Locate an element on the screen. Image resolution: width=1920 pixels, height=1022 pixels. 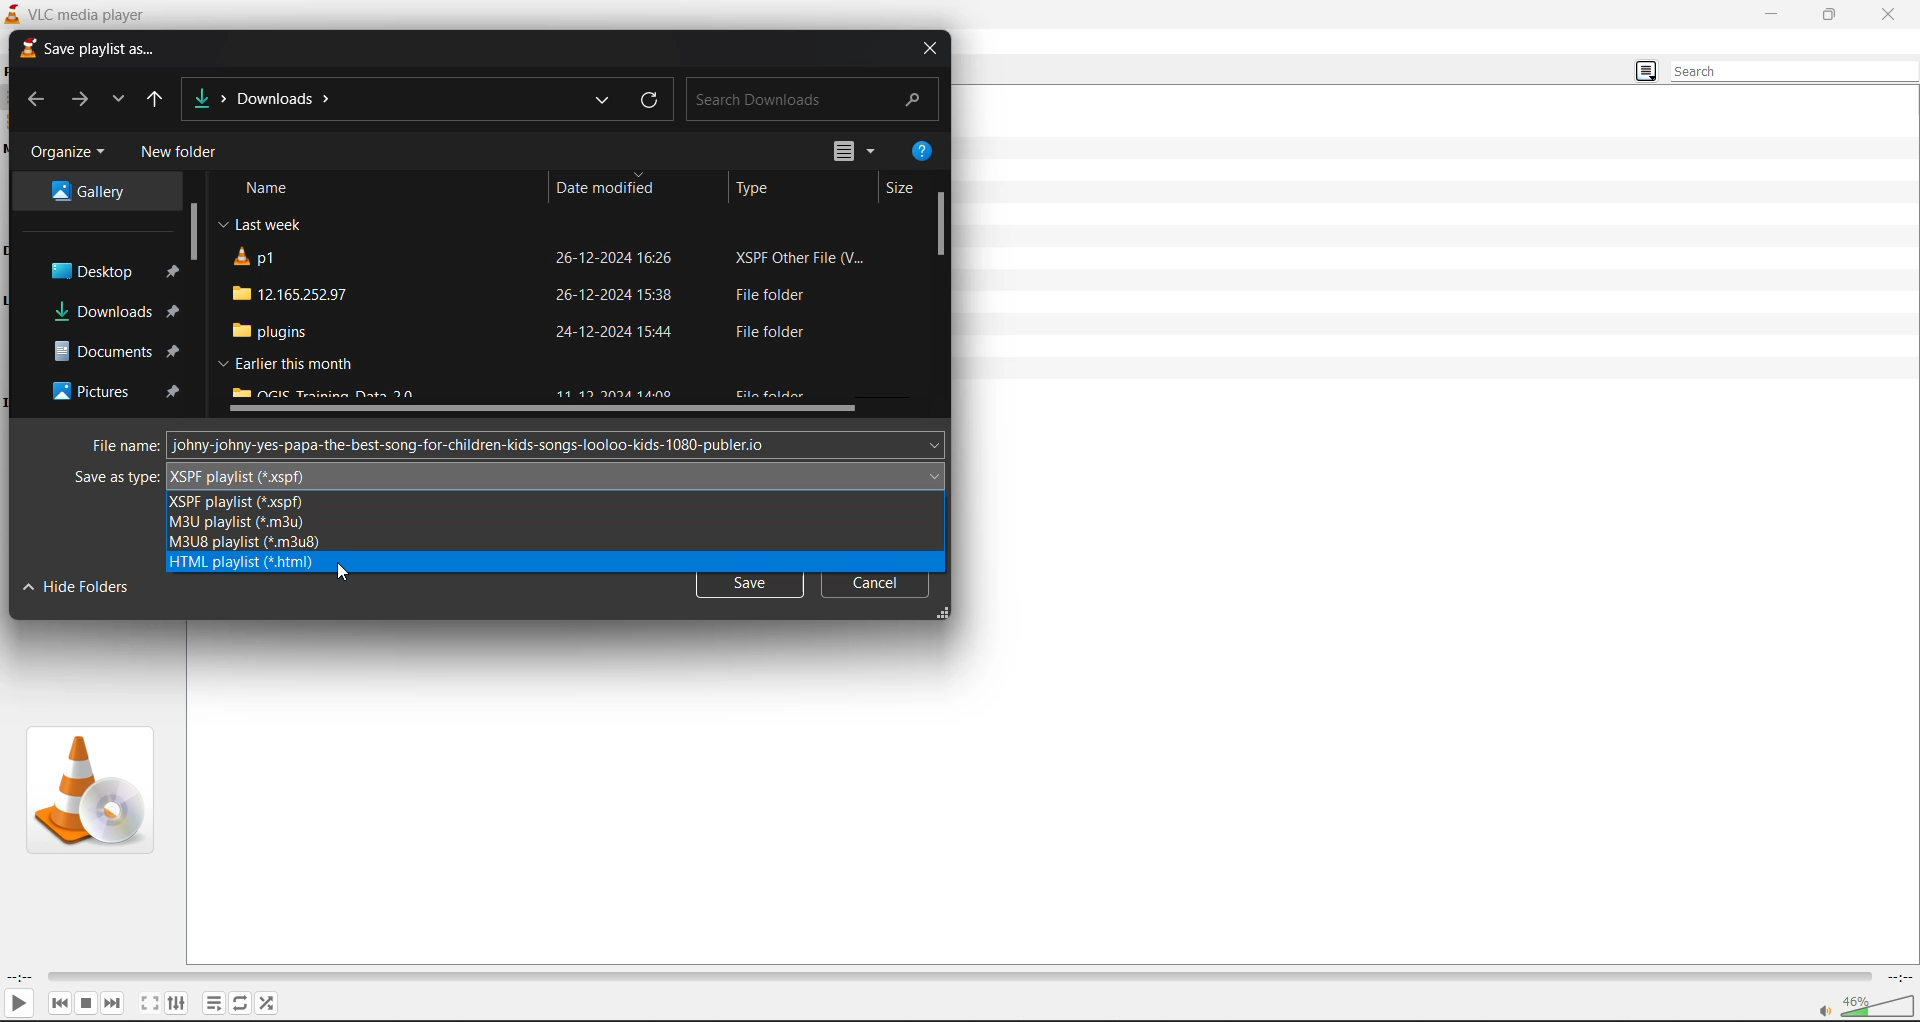
settings is located at coordinates (179, 1001).